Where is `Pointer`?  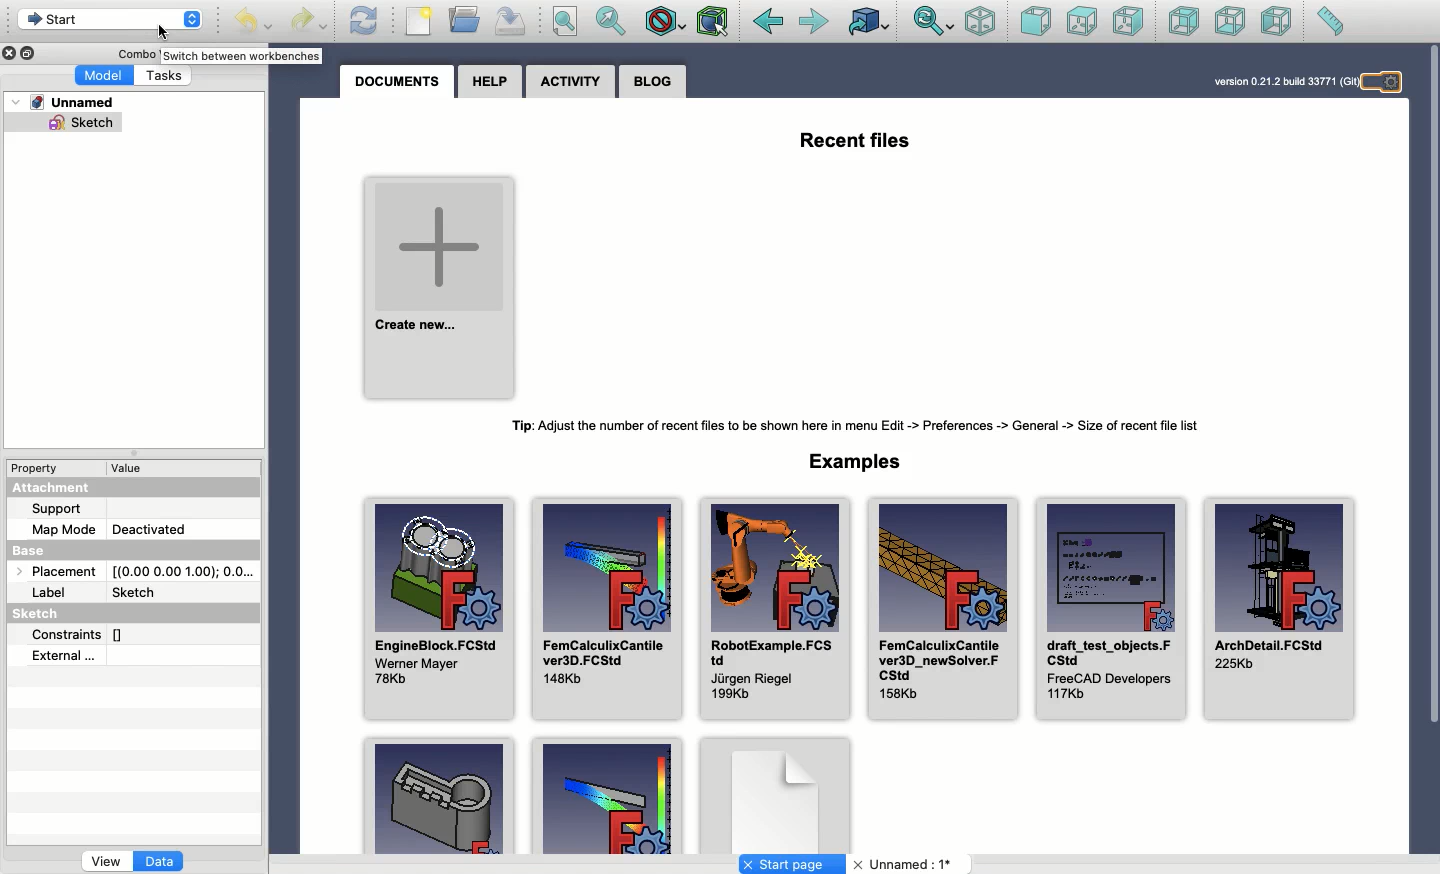 Pointer is located at coordinates (160, 32).